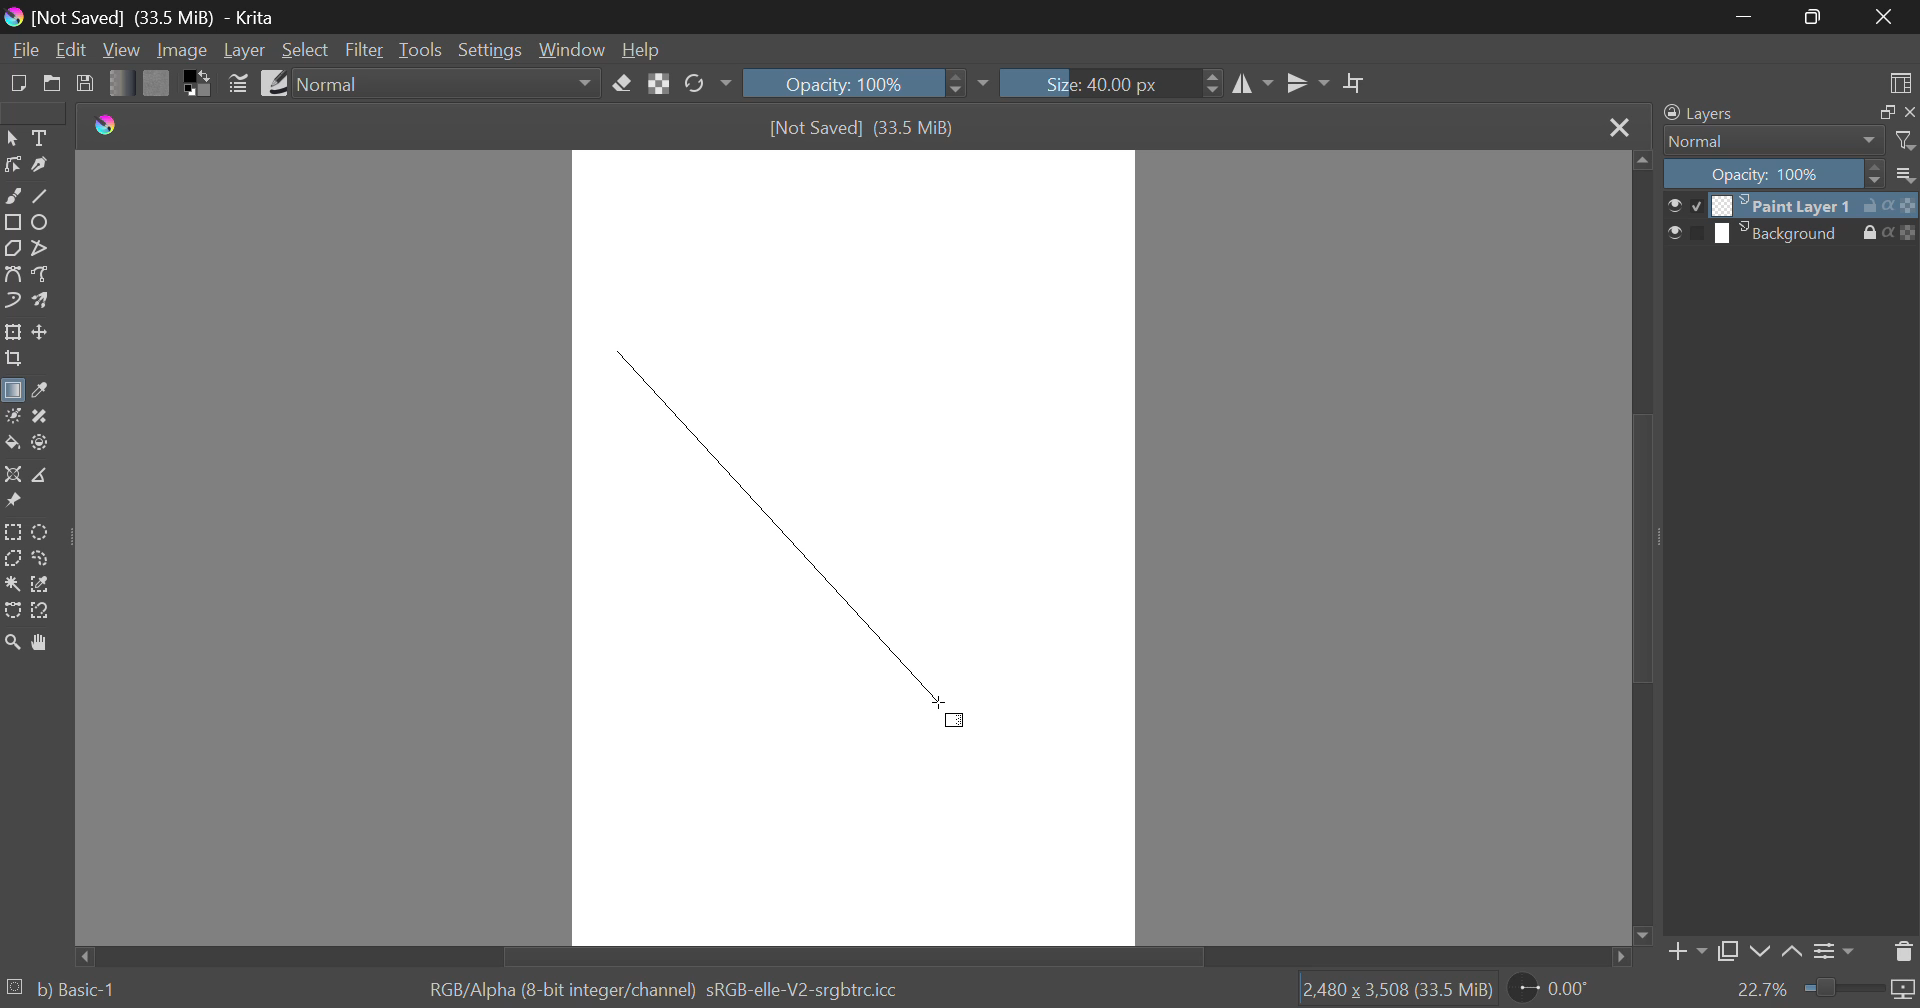 The width and height of the screenshot is (1920, 1008). What do you see at coordinates (122, 82) in the screenshot?
I see `Gradient` at bounding box center [122, 82].